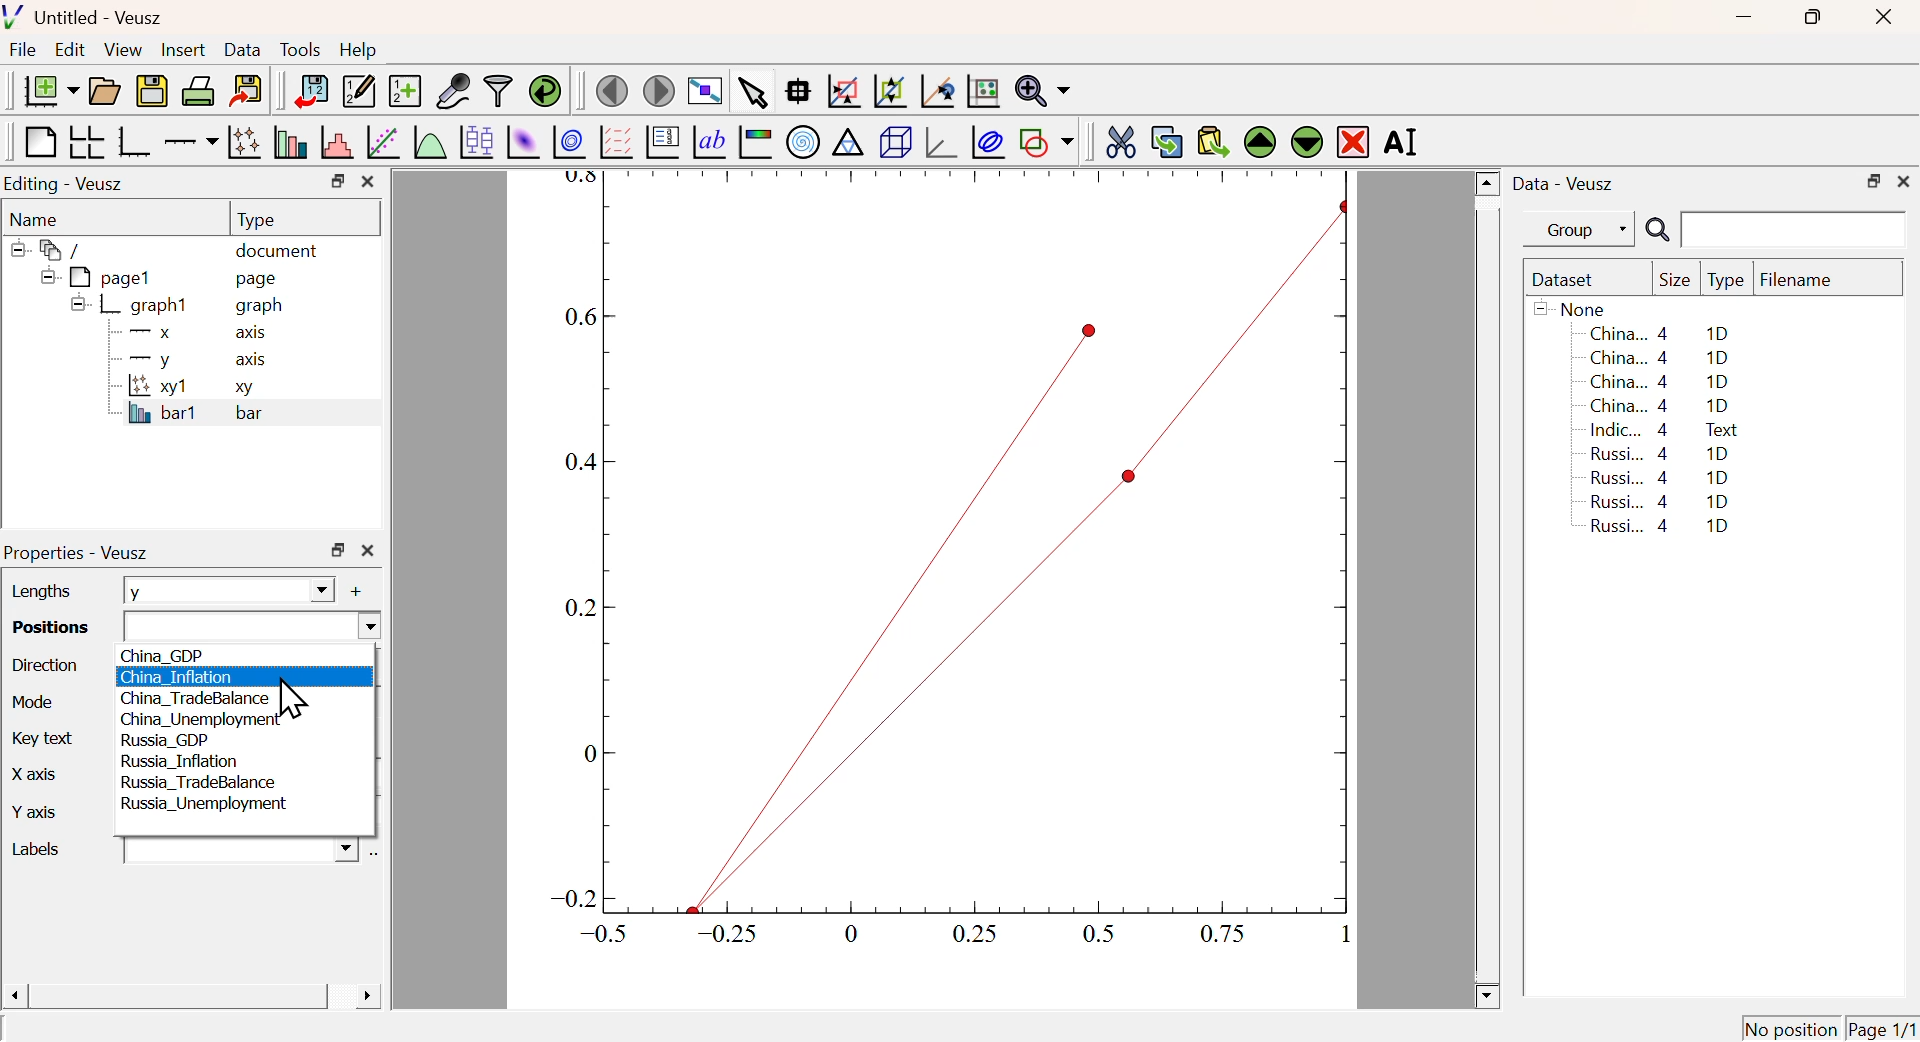 The width and height of the screenshot is (1920, 1042). Describe the element at coordinates (613, 141) in the screenshot. I see `Plot Vector Field` at that location.